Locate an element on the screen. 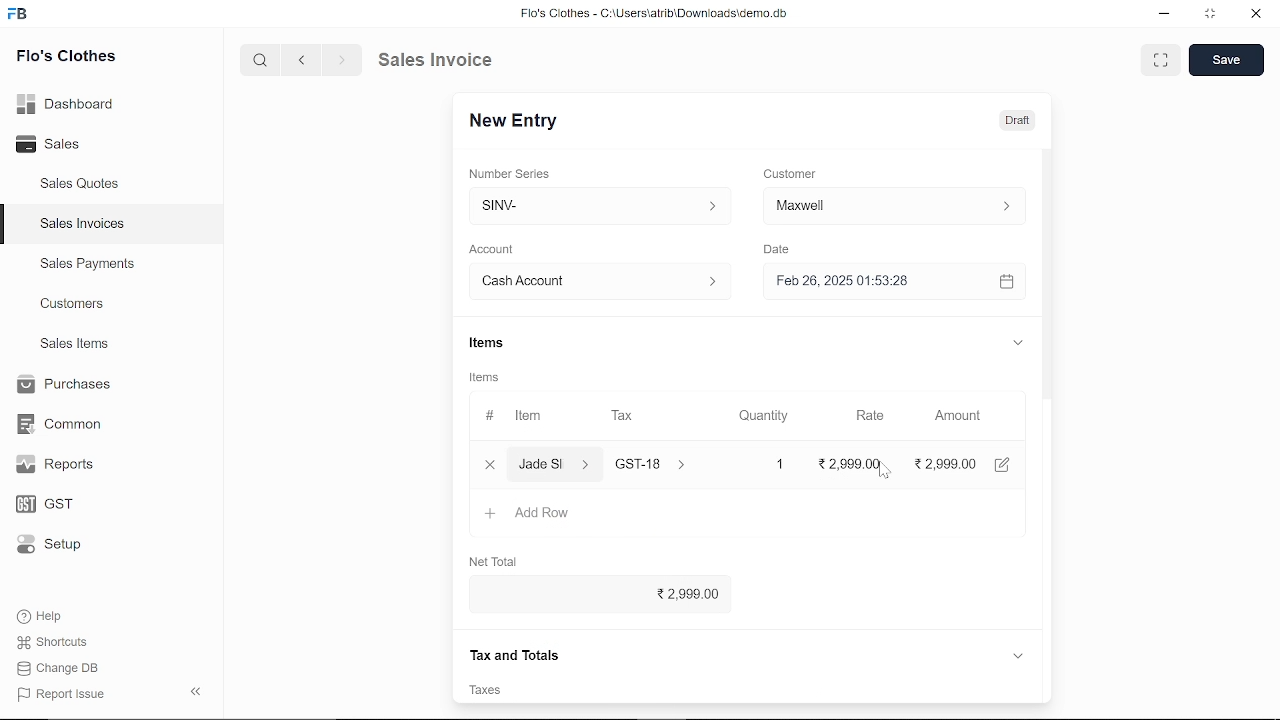  Flo's Clothes - C:\UsersatribiDownloads\demo.do is located at coordinates (662, 15).